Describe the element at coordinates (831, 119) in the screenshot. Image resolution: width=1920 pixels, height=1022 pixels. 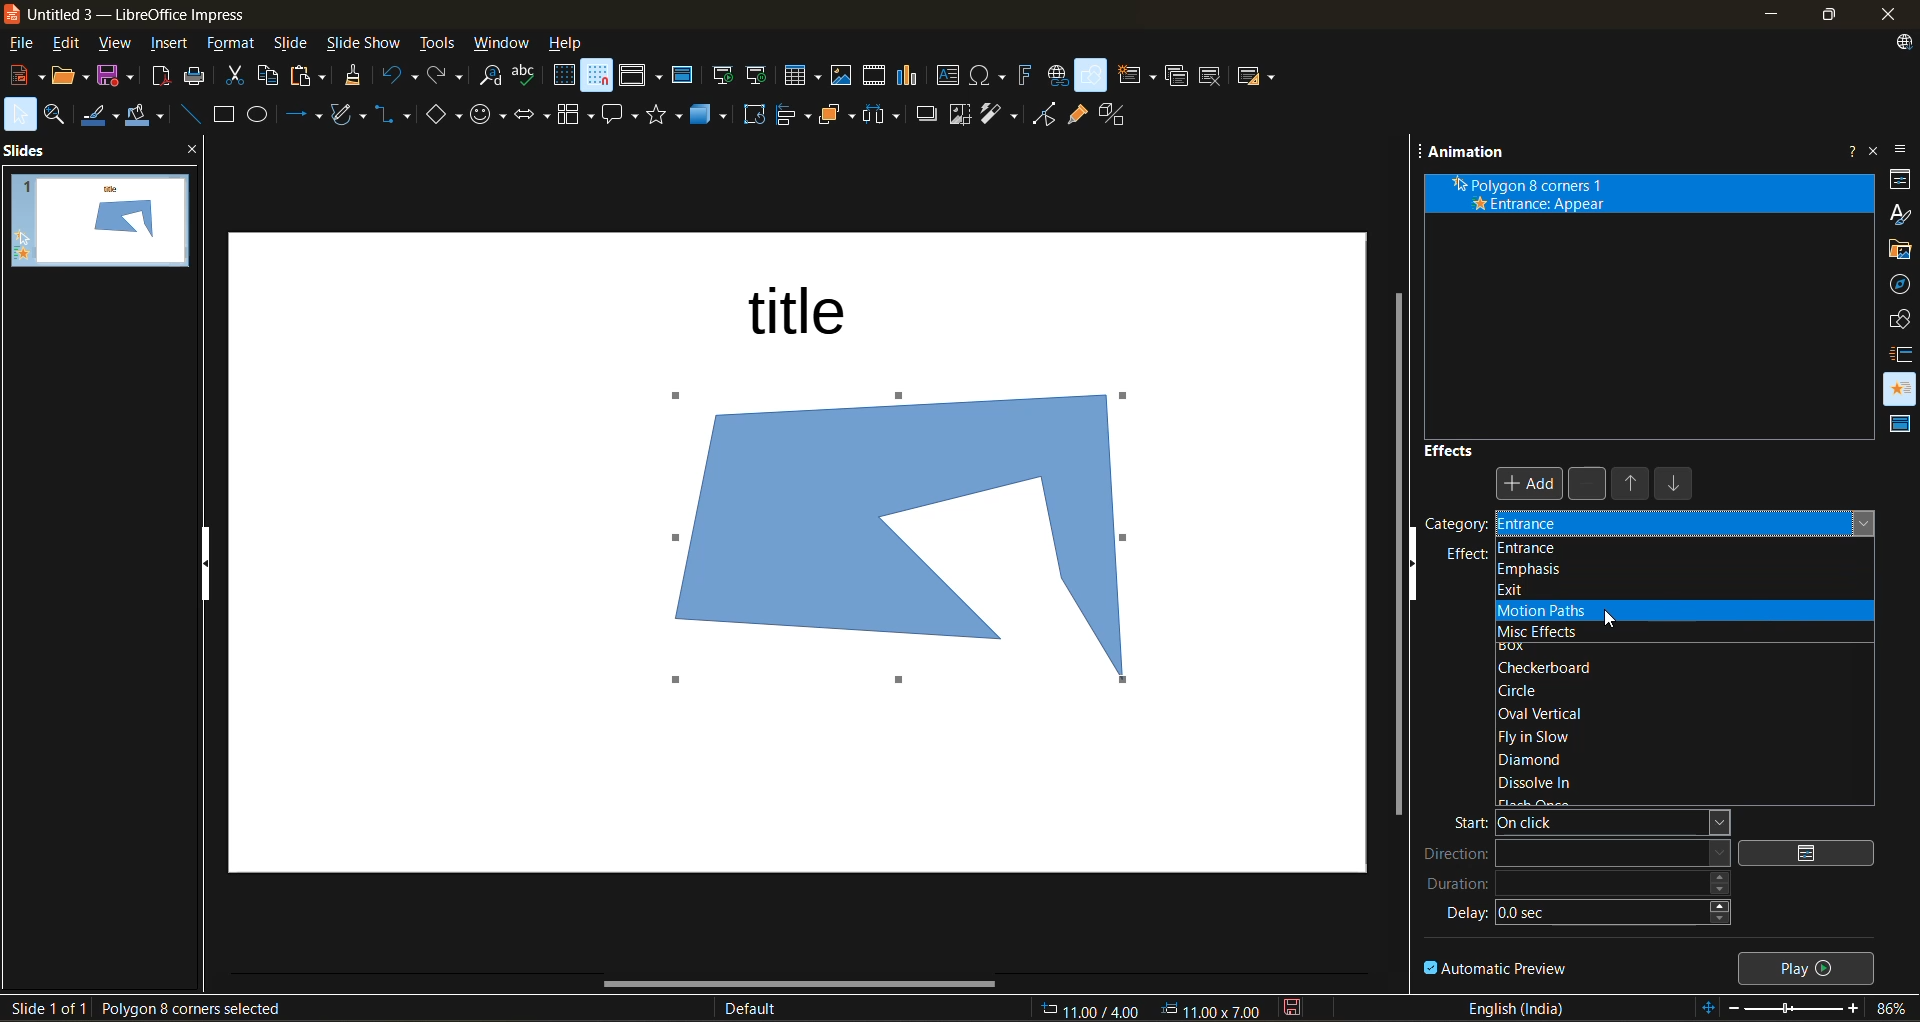
I see `arrange` at that location.